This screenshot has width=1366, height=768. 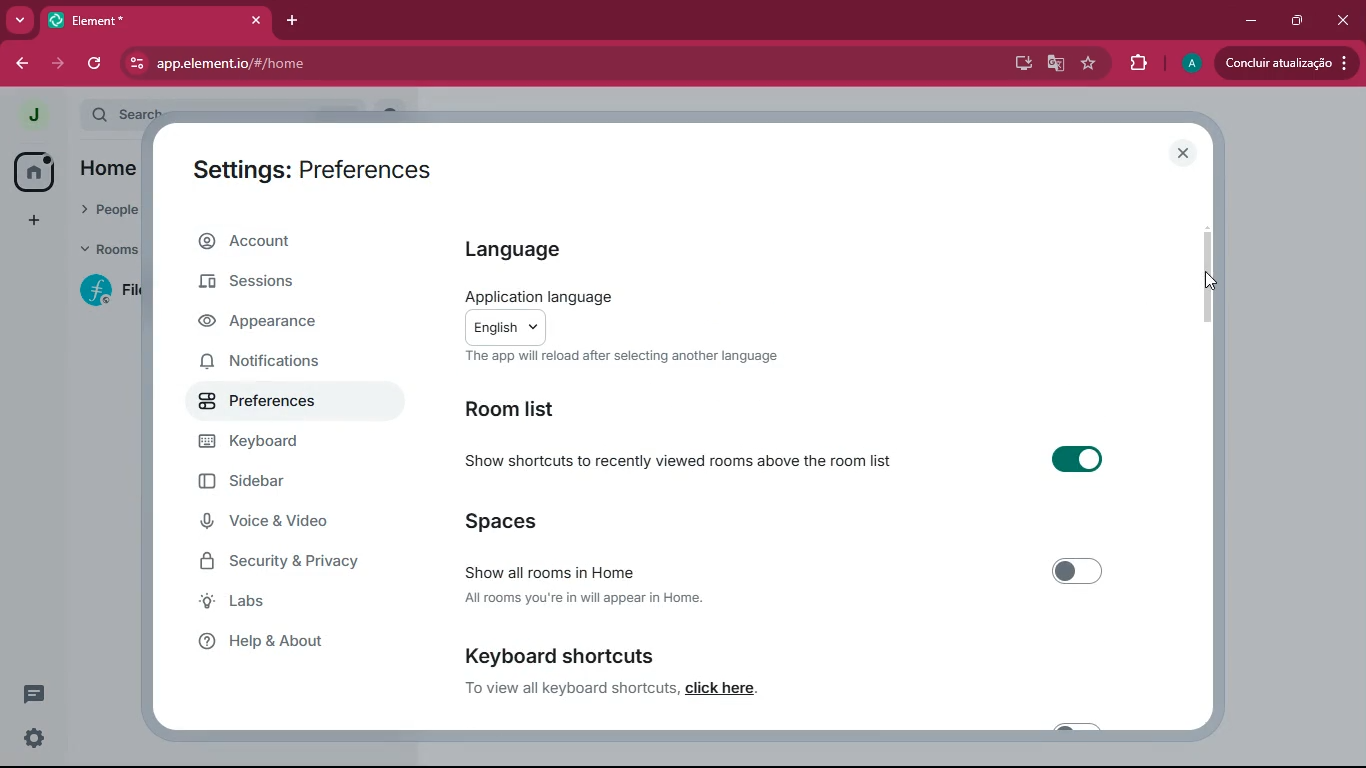 I want to click on profile, so click(x=1190, y=63).